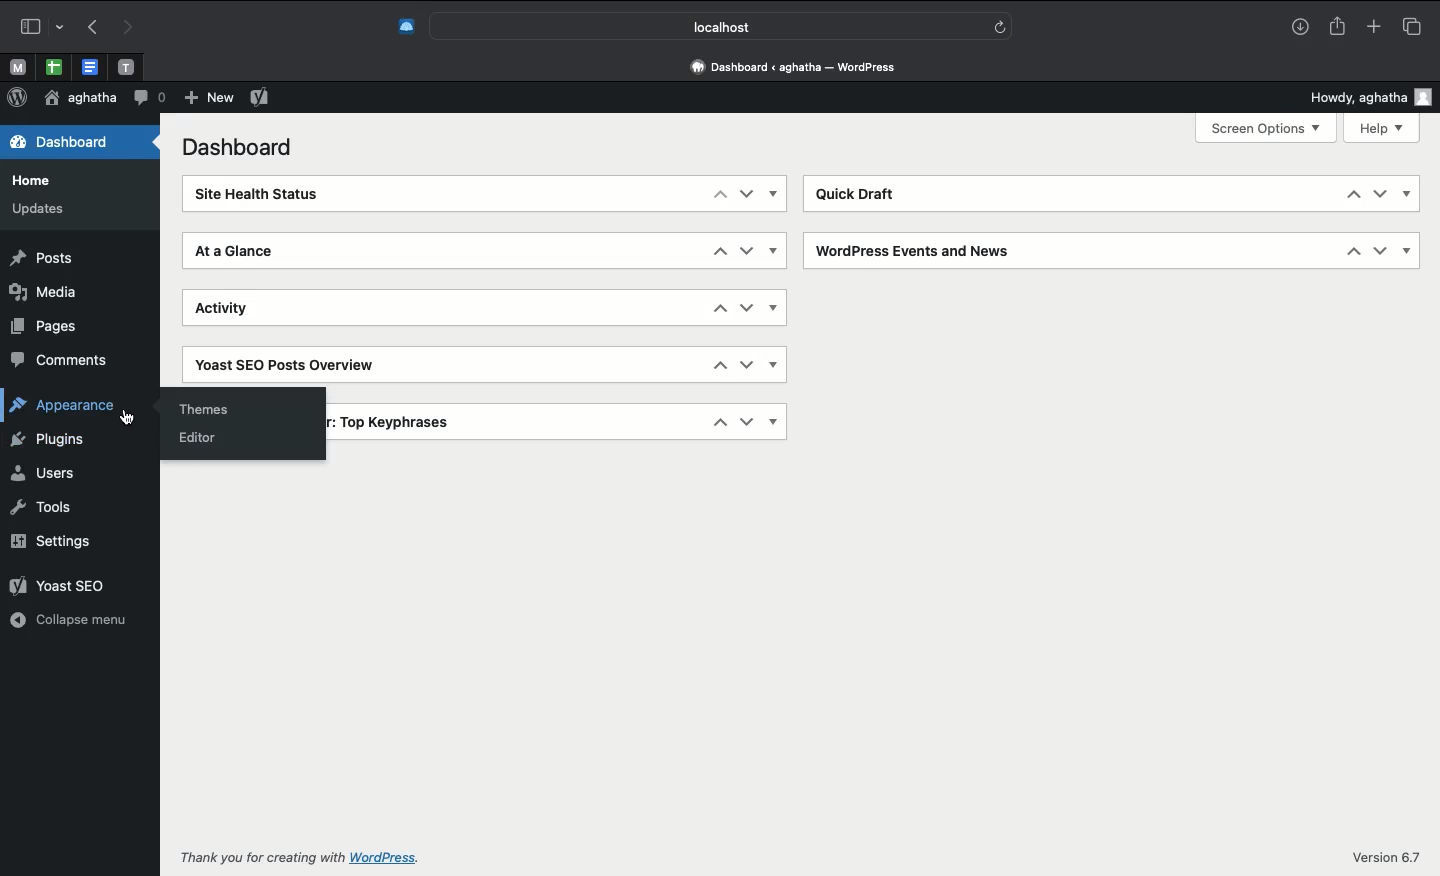  I want to click on Settings, so click(50, 541).